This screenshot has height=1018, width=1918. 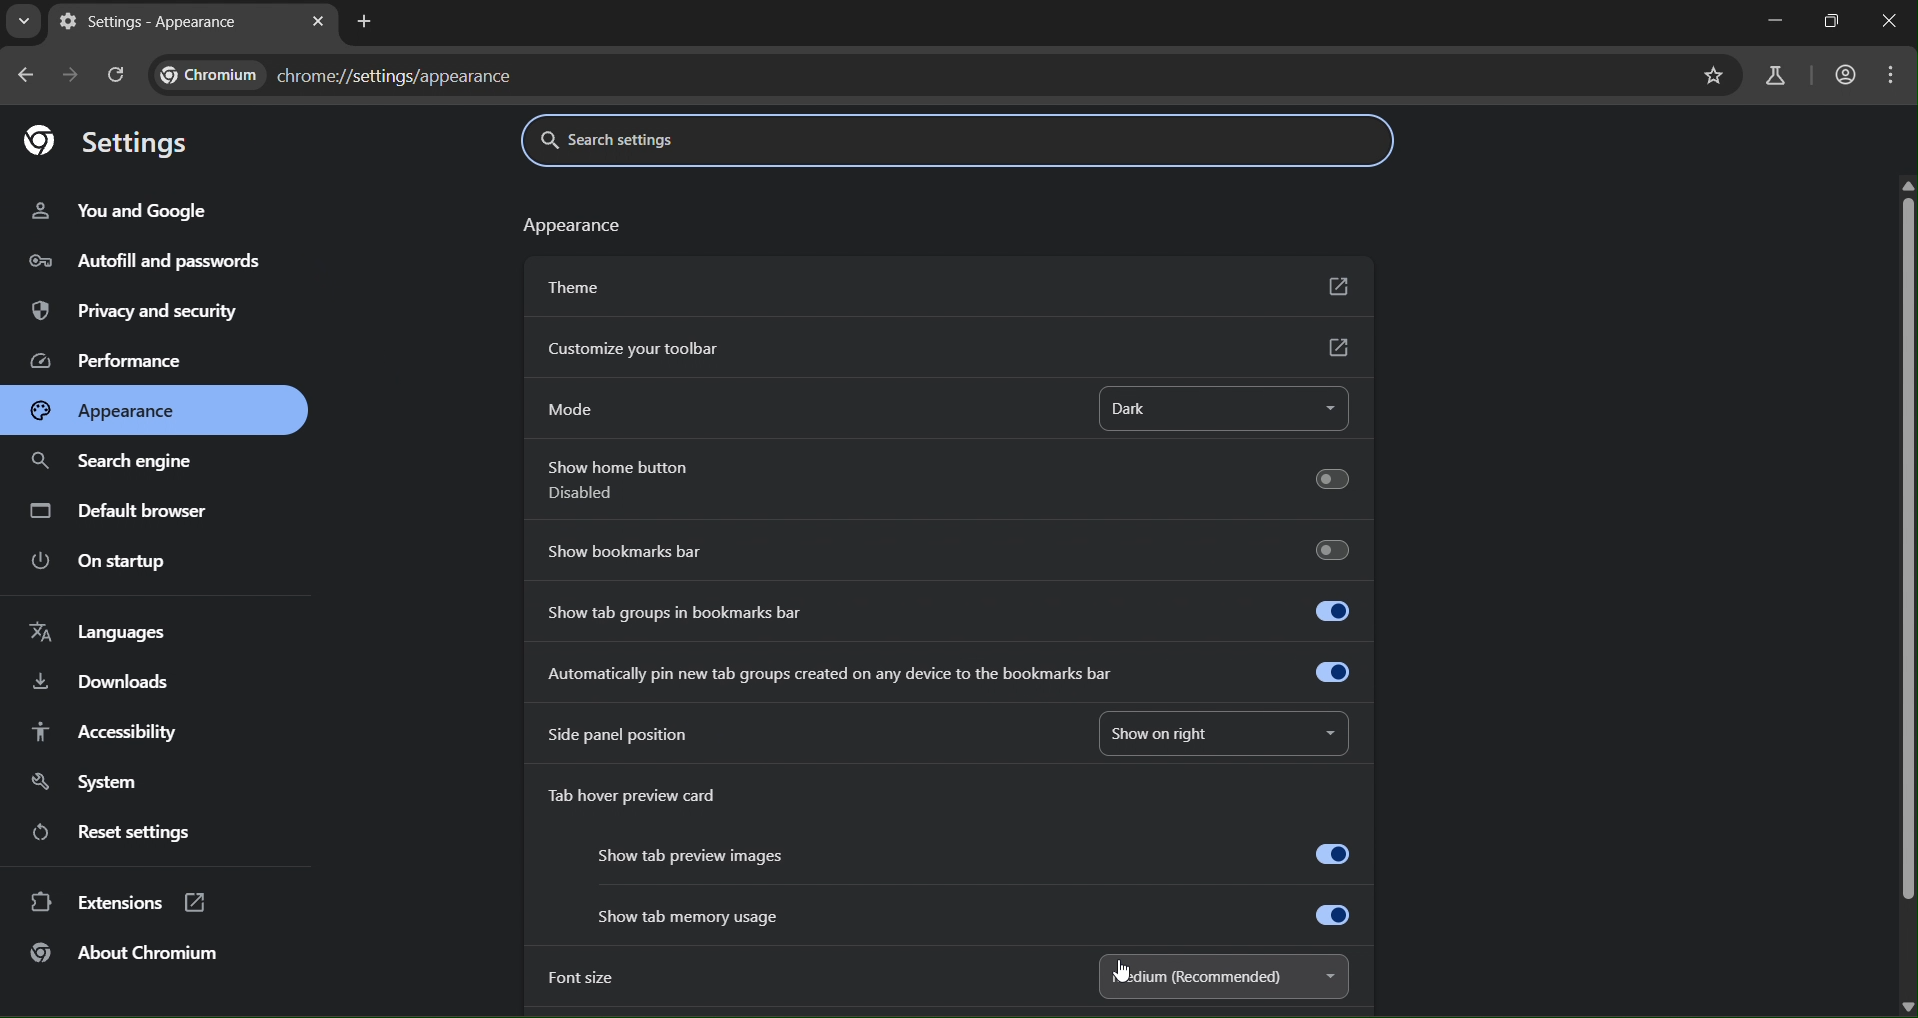 What do you see at coordinates (123, 830) in the screenshot?
I see `reset settings` at bounding box center [123, 830].